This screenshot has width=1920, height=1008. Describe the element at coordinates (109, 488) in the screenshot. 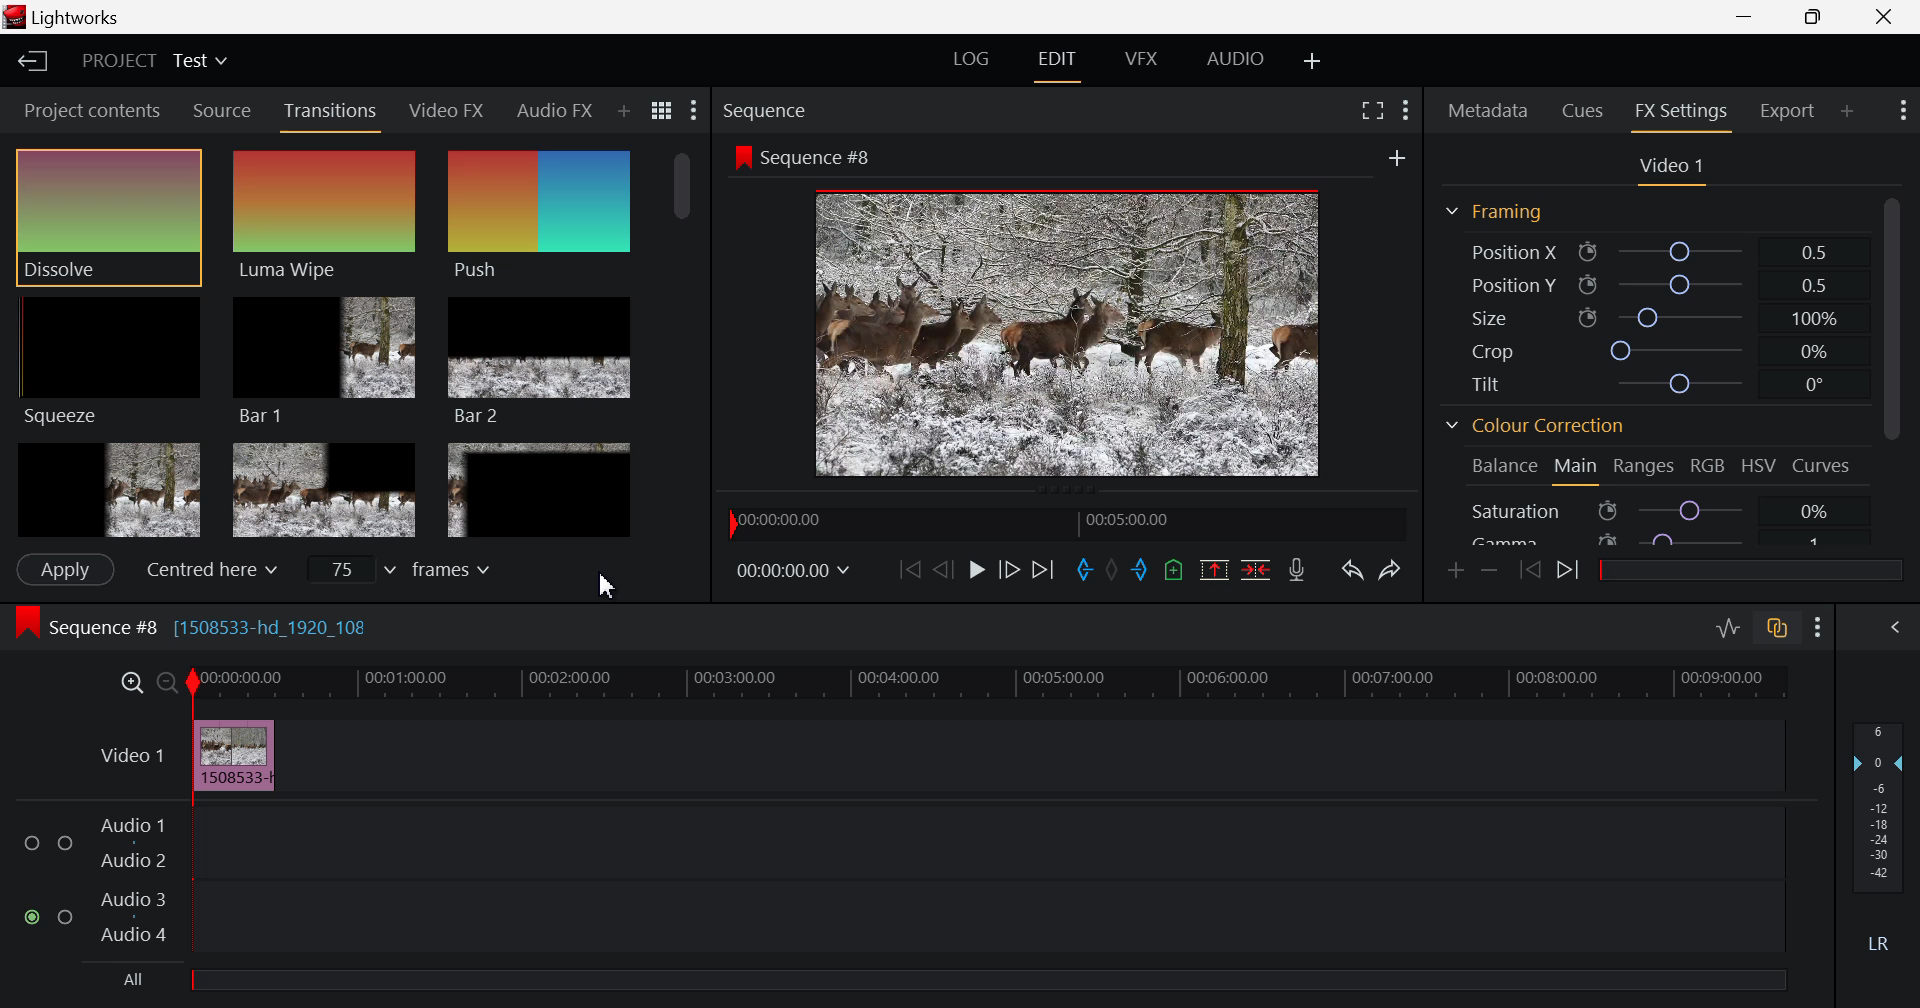

I see `Box 1` at that location.